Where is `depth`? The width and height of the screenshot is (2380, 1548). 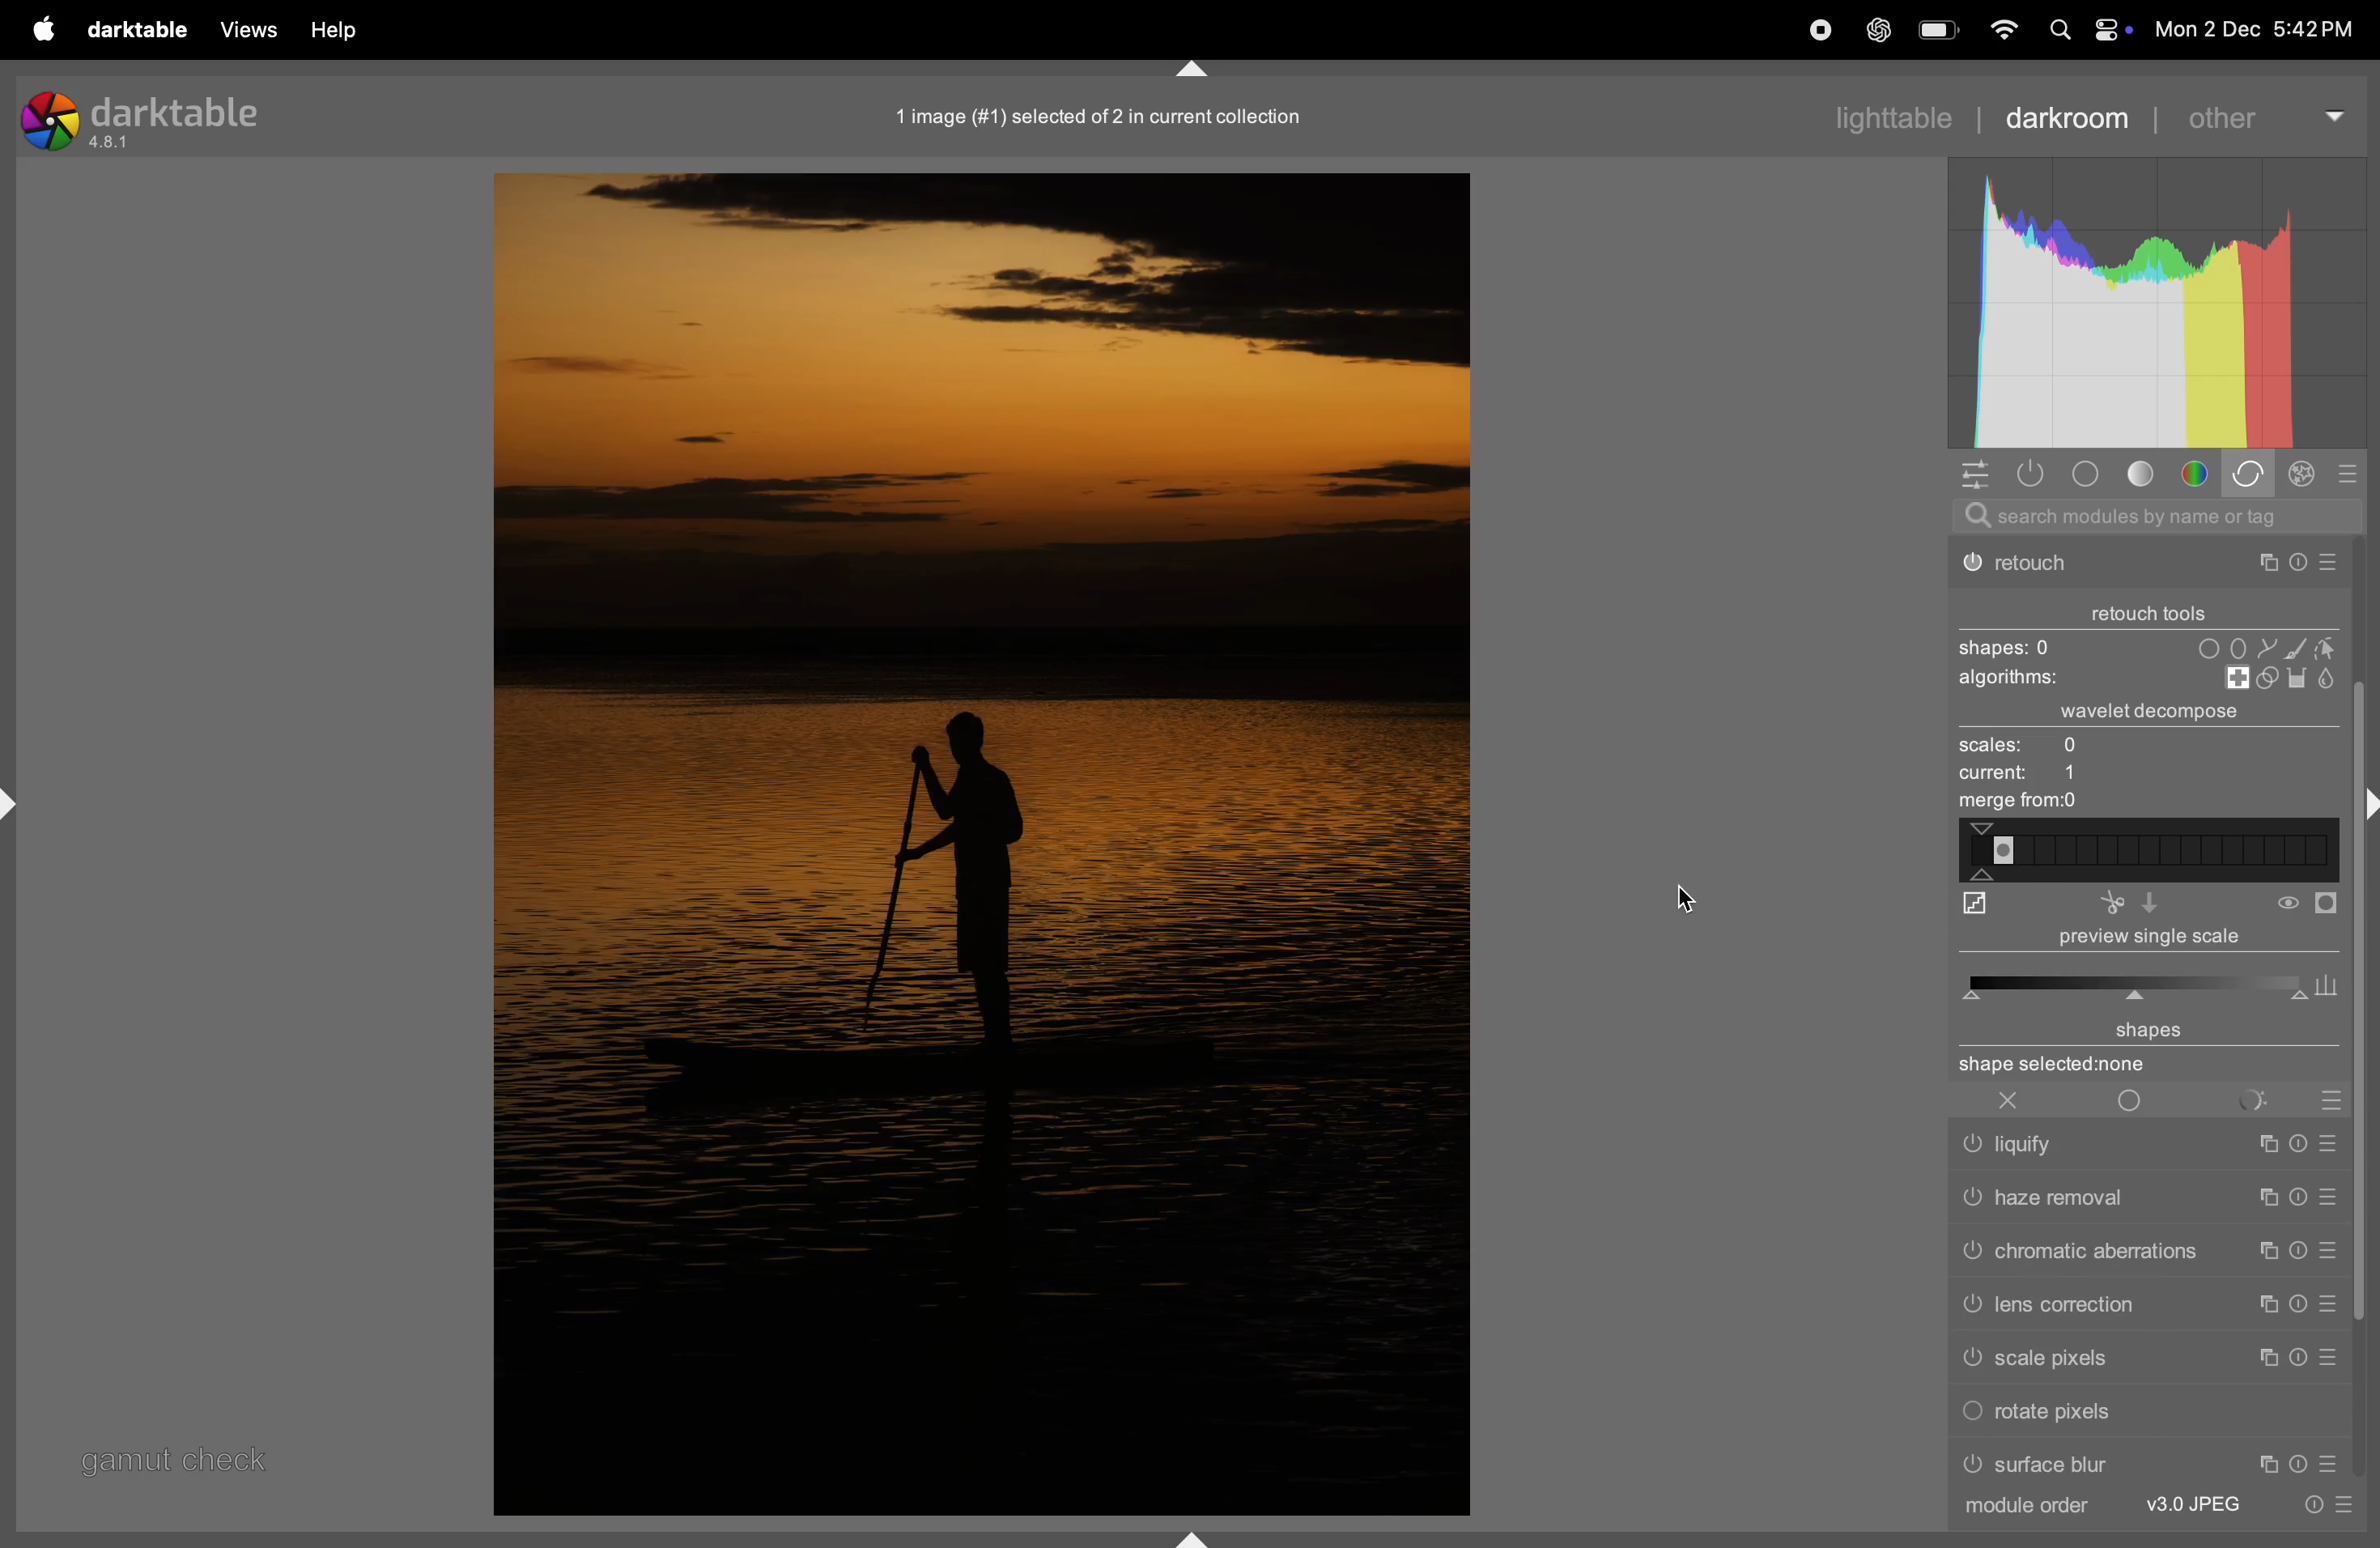
depth is located at coordinates (1974, 907).